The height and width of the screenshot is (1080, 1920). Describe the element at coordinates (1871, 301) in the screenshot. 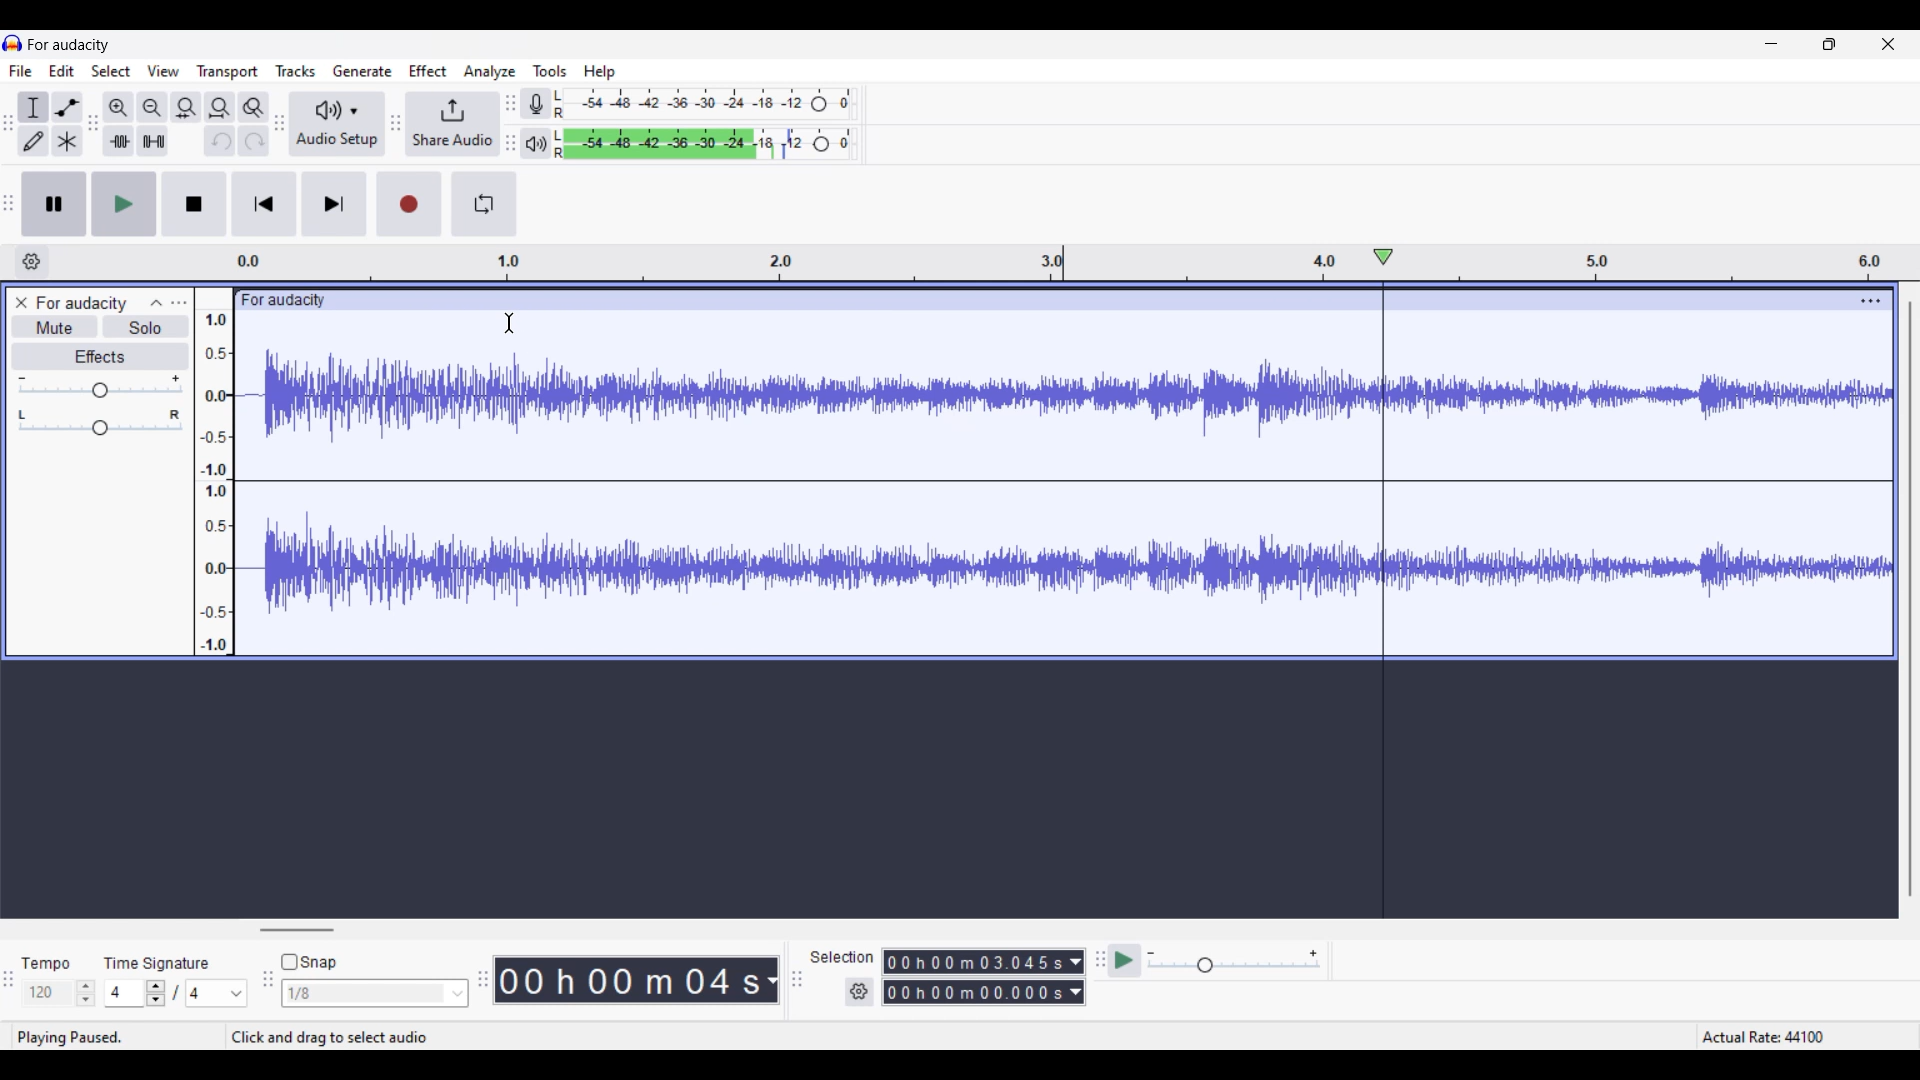

I see `Track settings` at that location.